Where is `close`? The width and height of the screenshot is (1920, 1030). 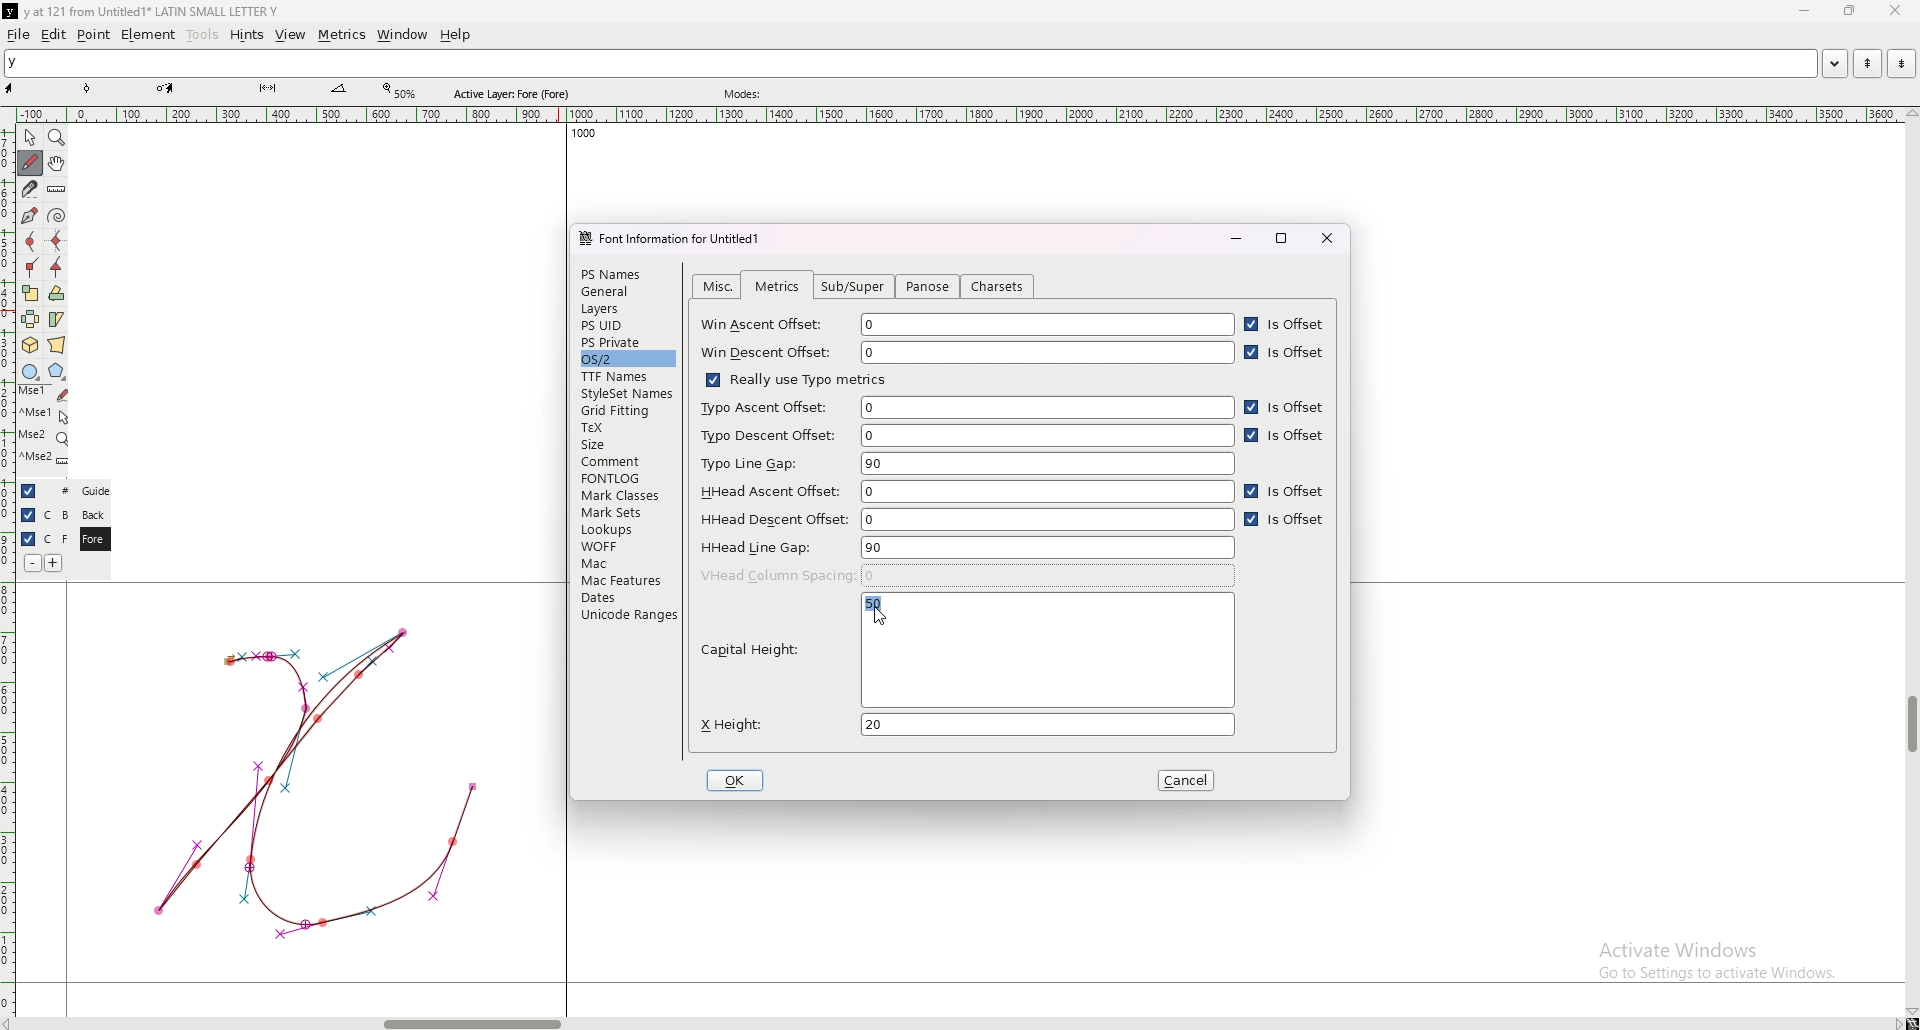
close is located at coordinates (1328, 238).